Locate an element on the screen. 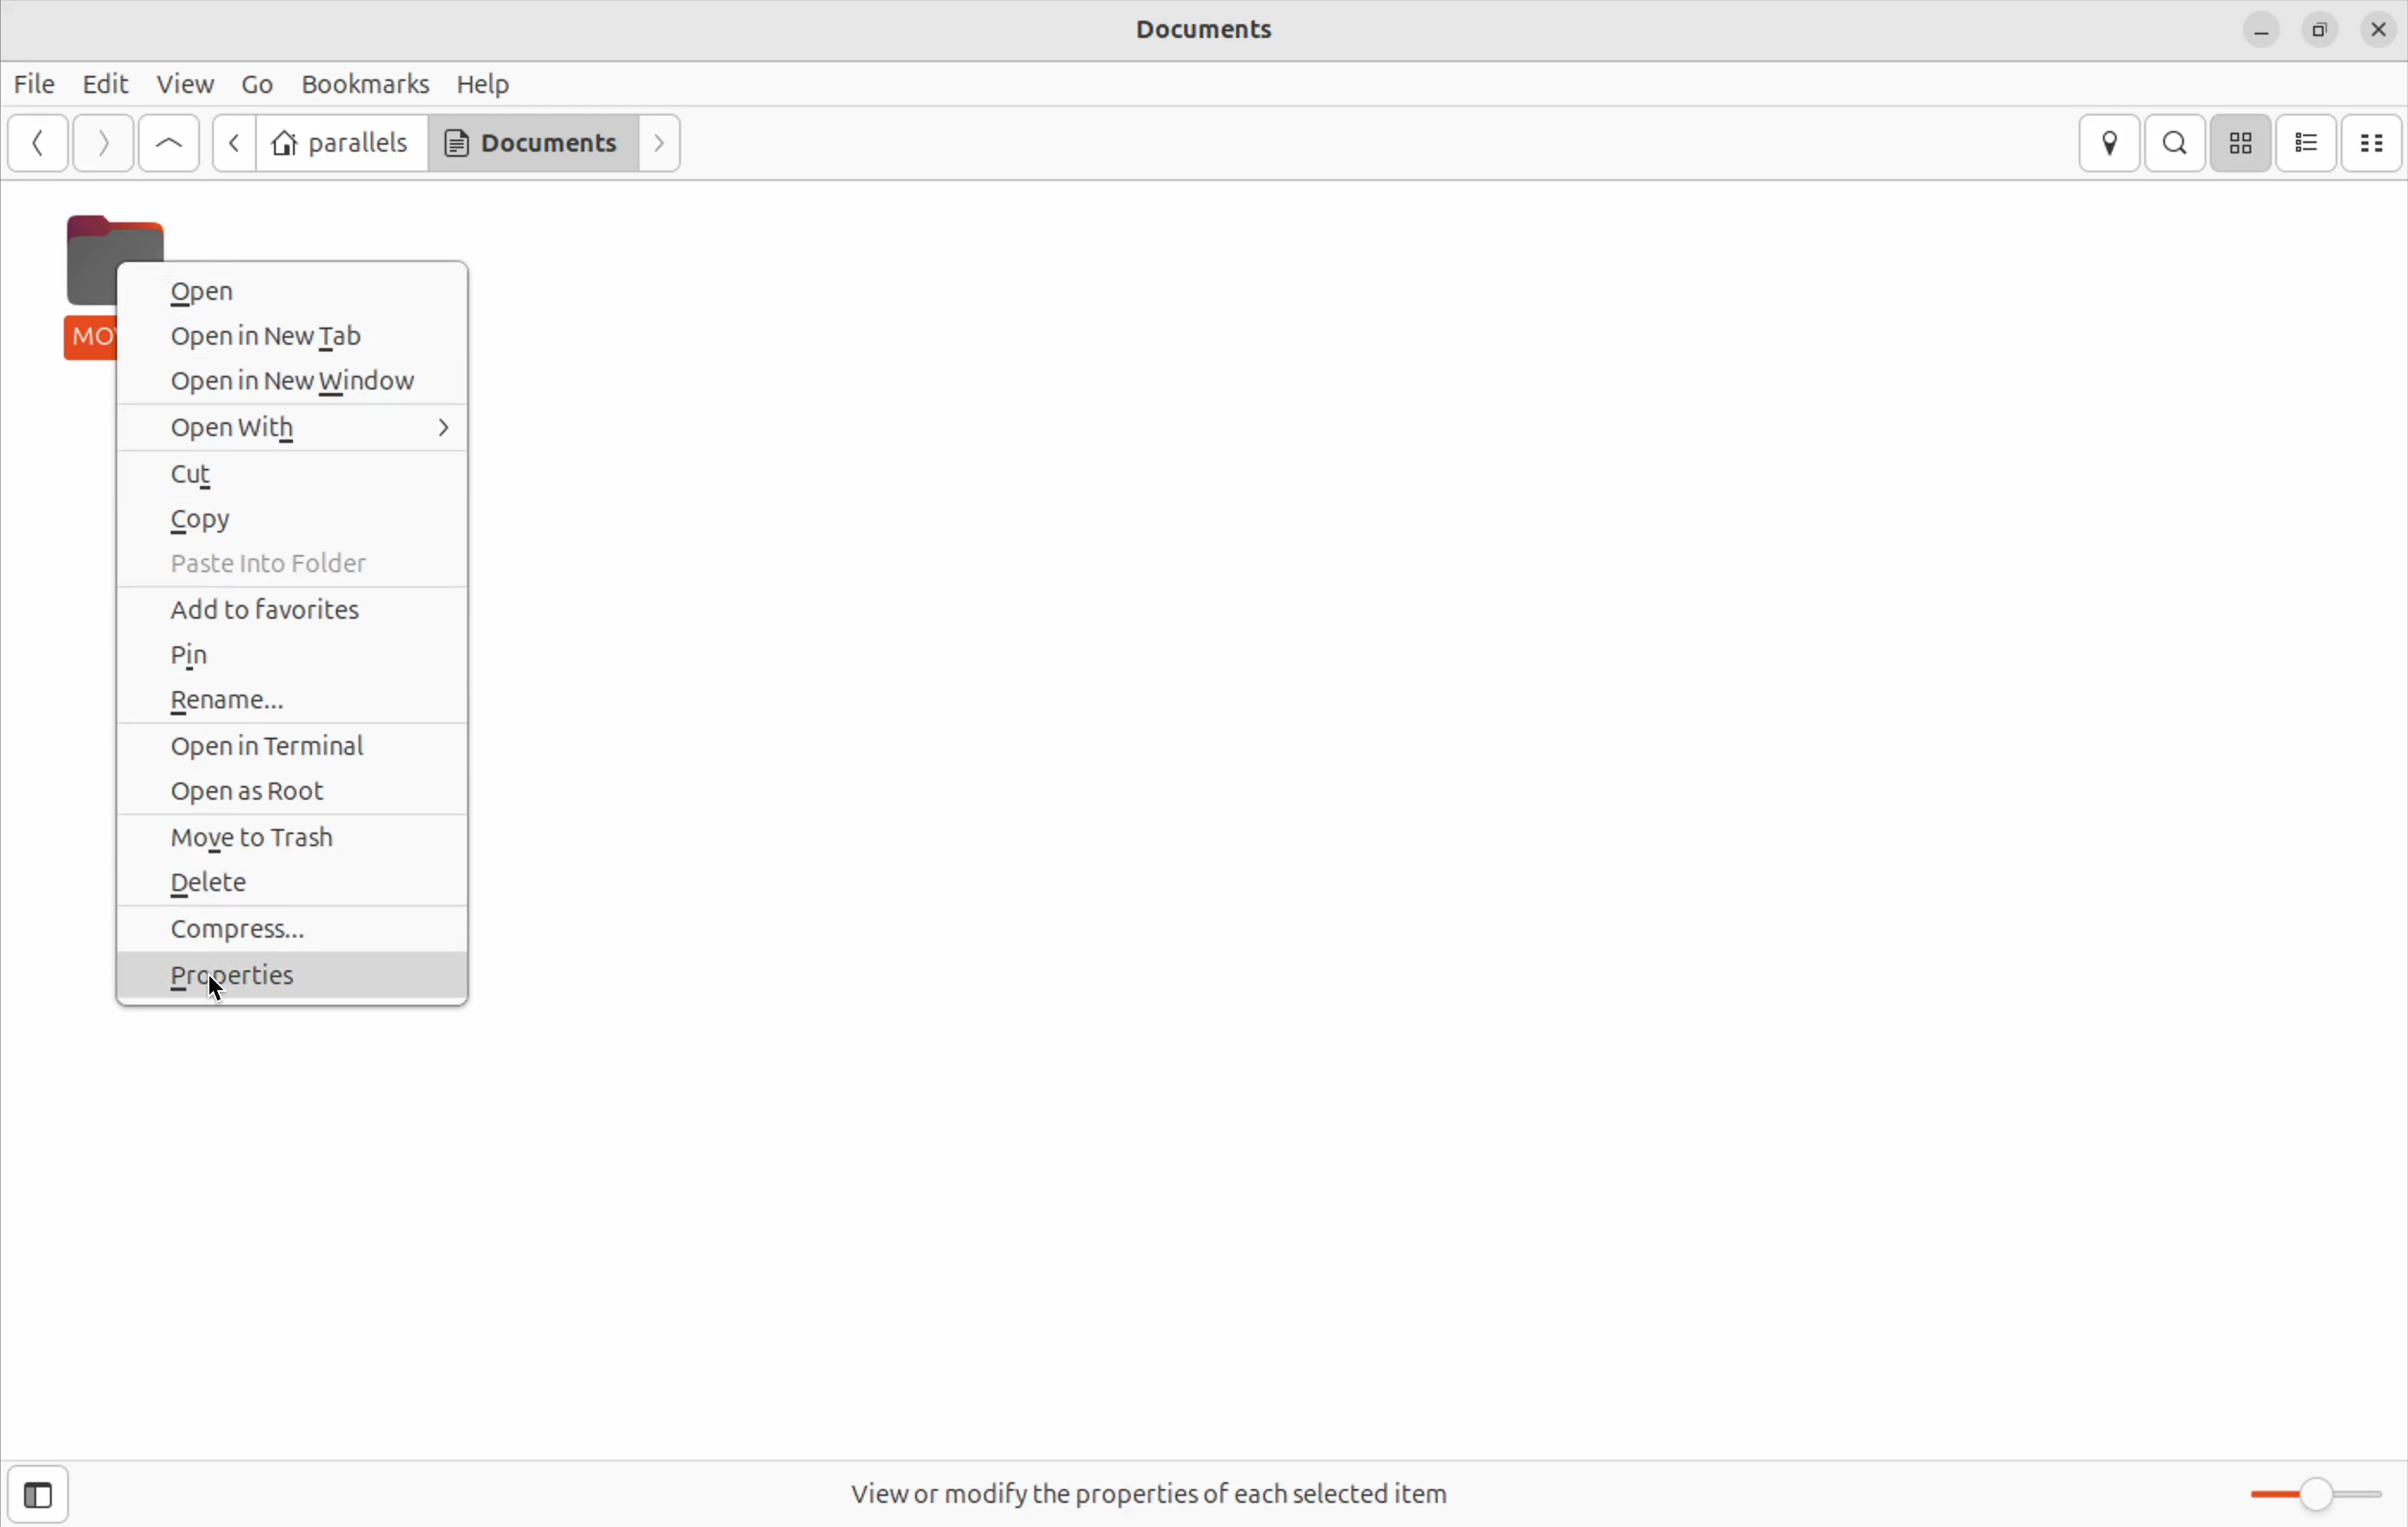  Search  is located at coordinates (2178, 144).